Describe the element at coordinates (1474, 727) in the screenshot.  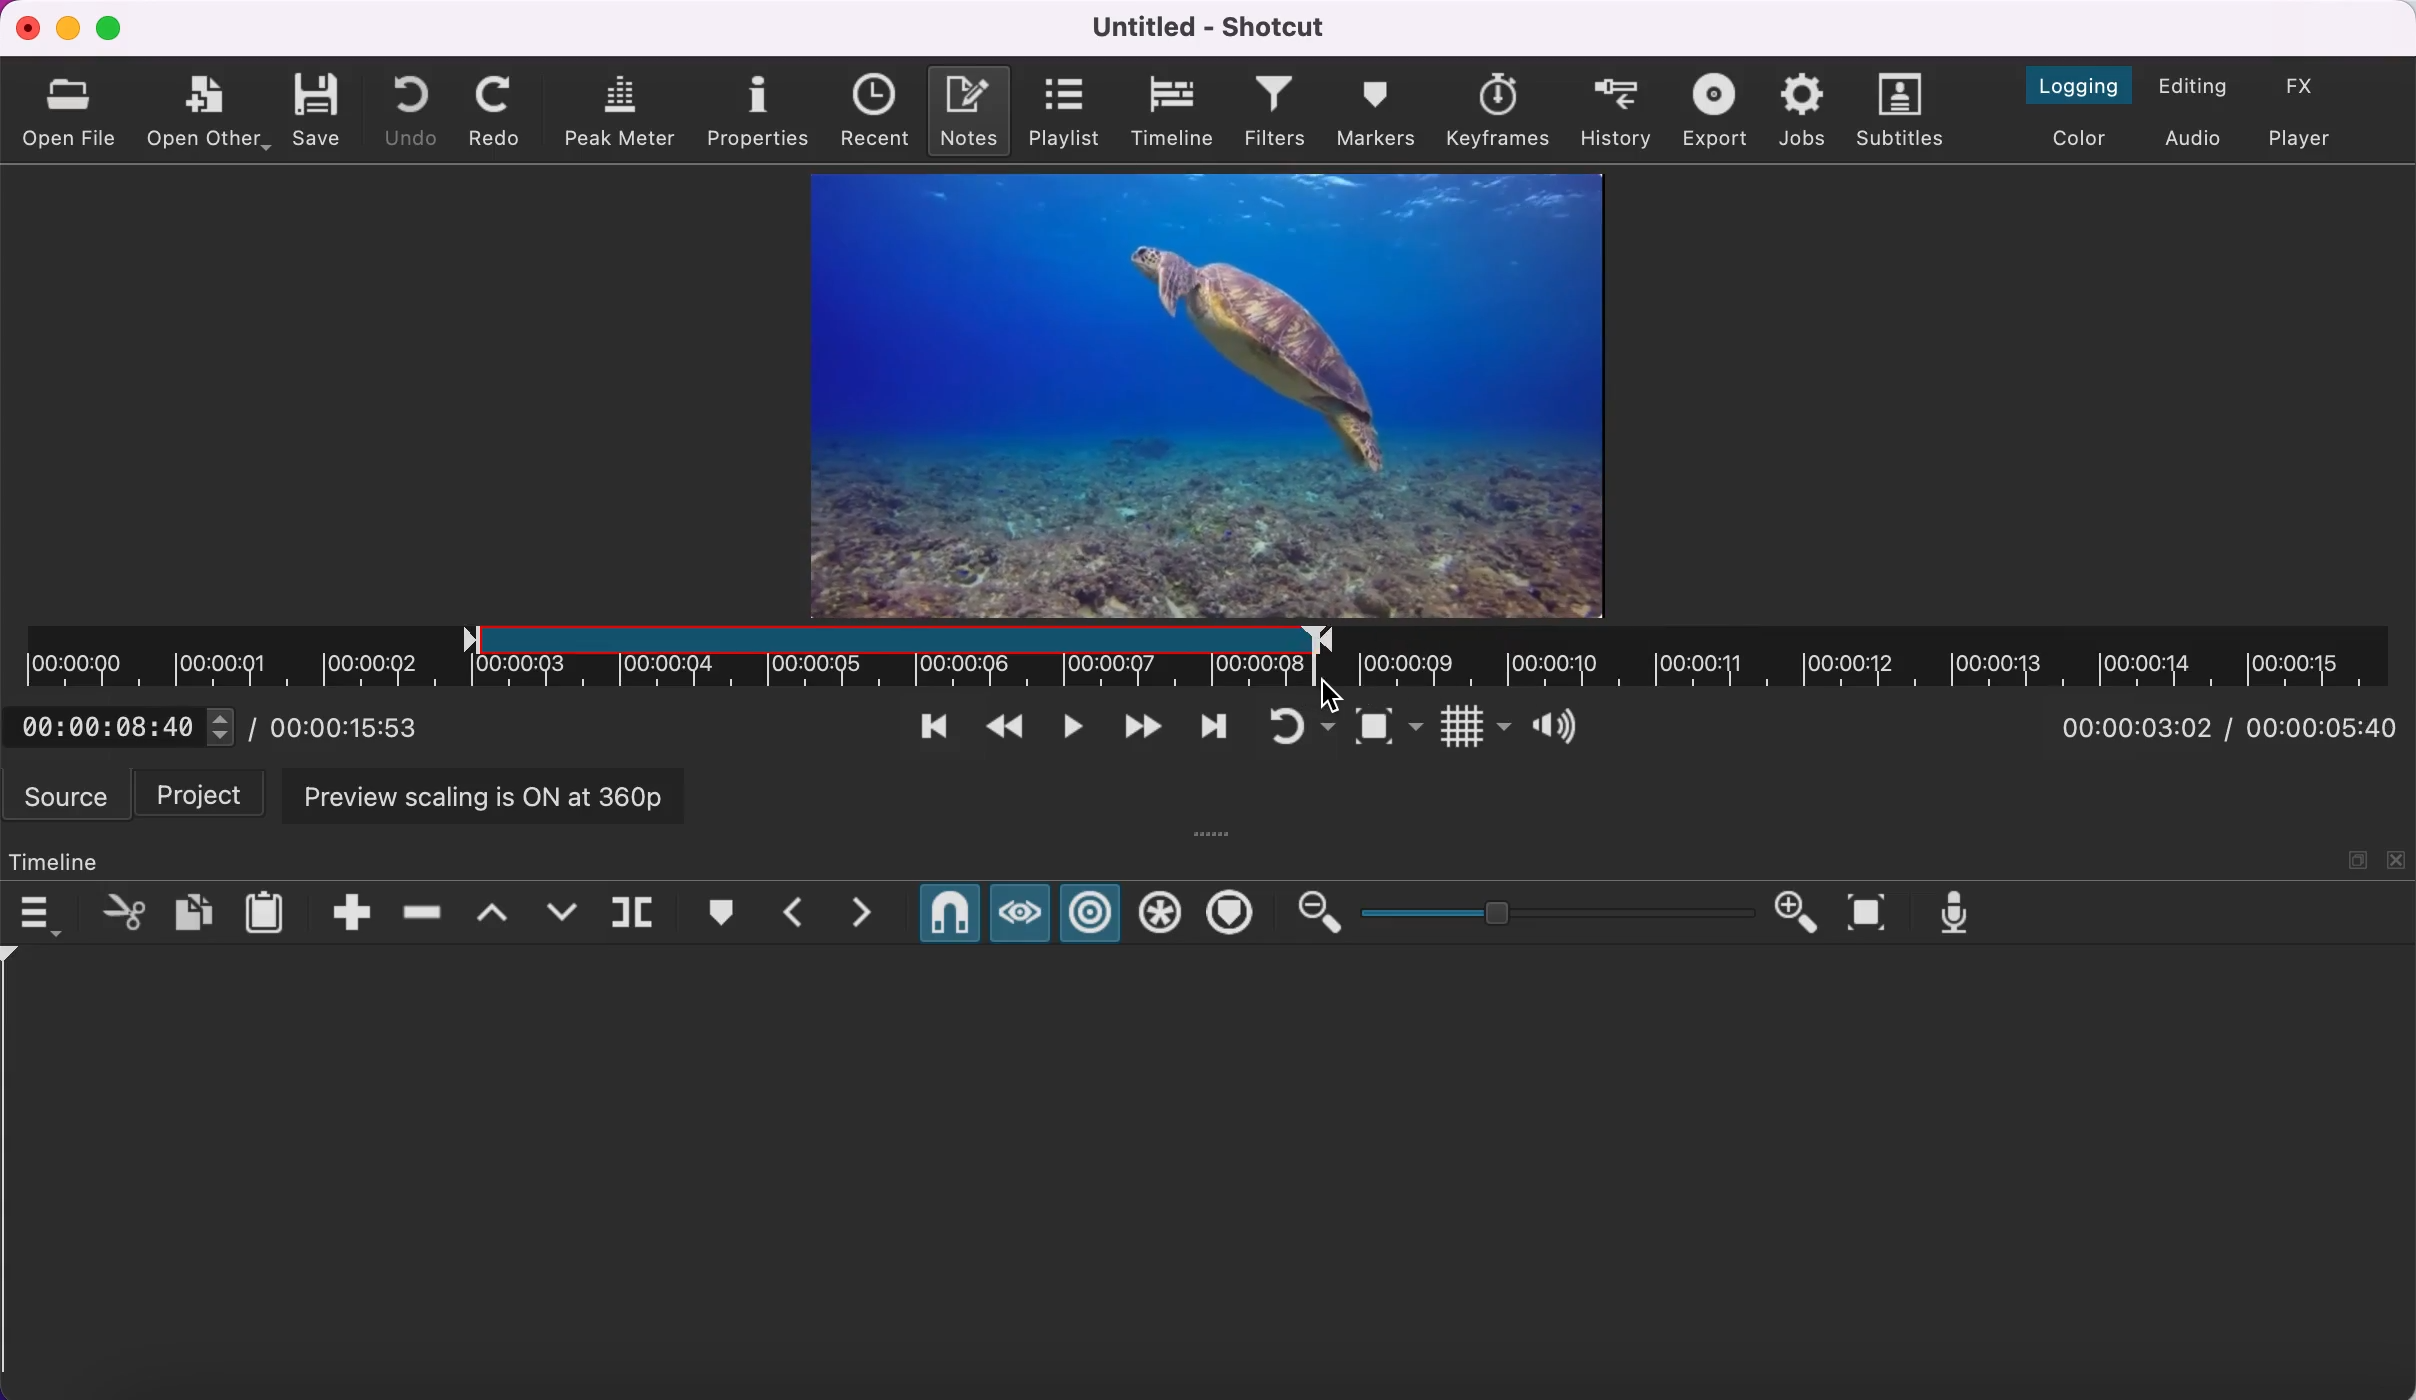
I see `` at that location.